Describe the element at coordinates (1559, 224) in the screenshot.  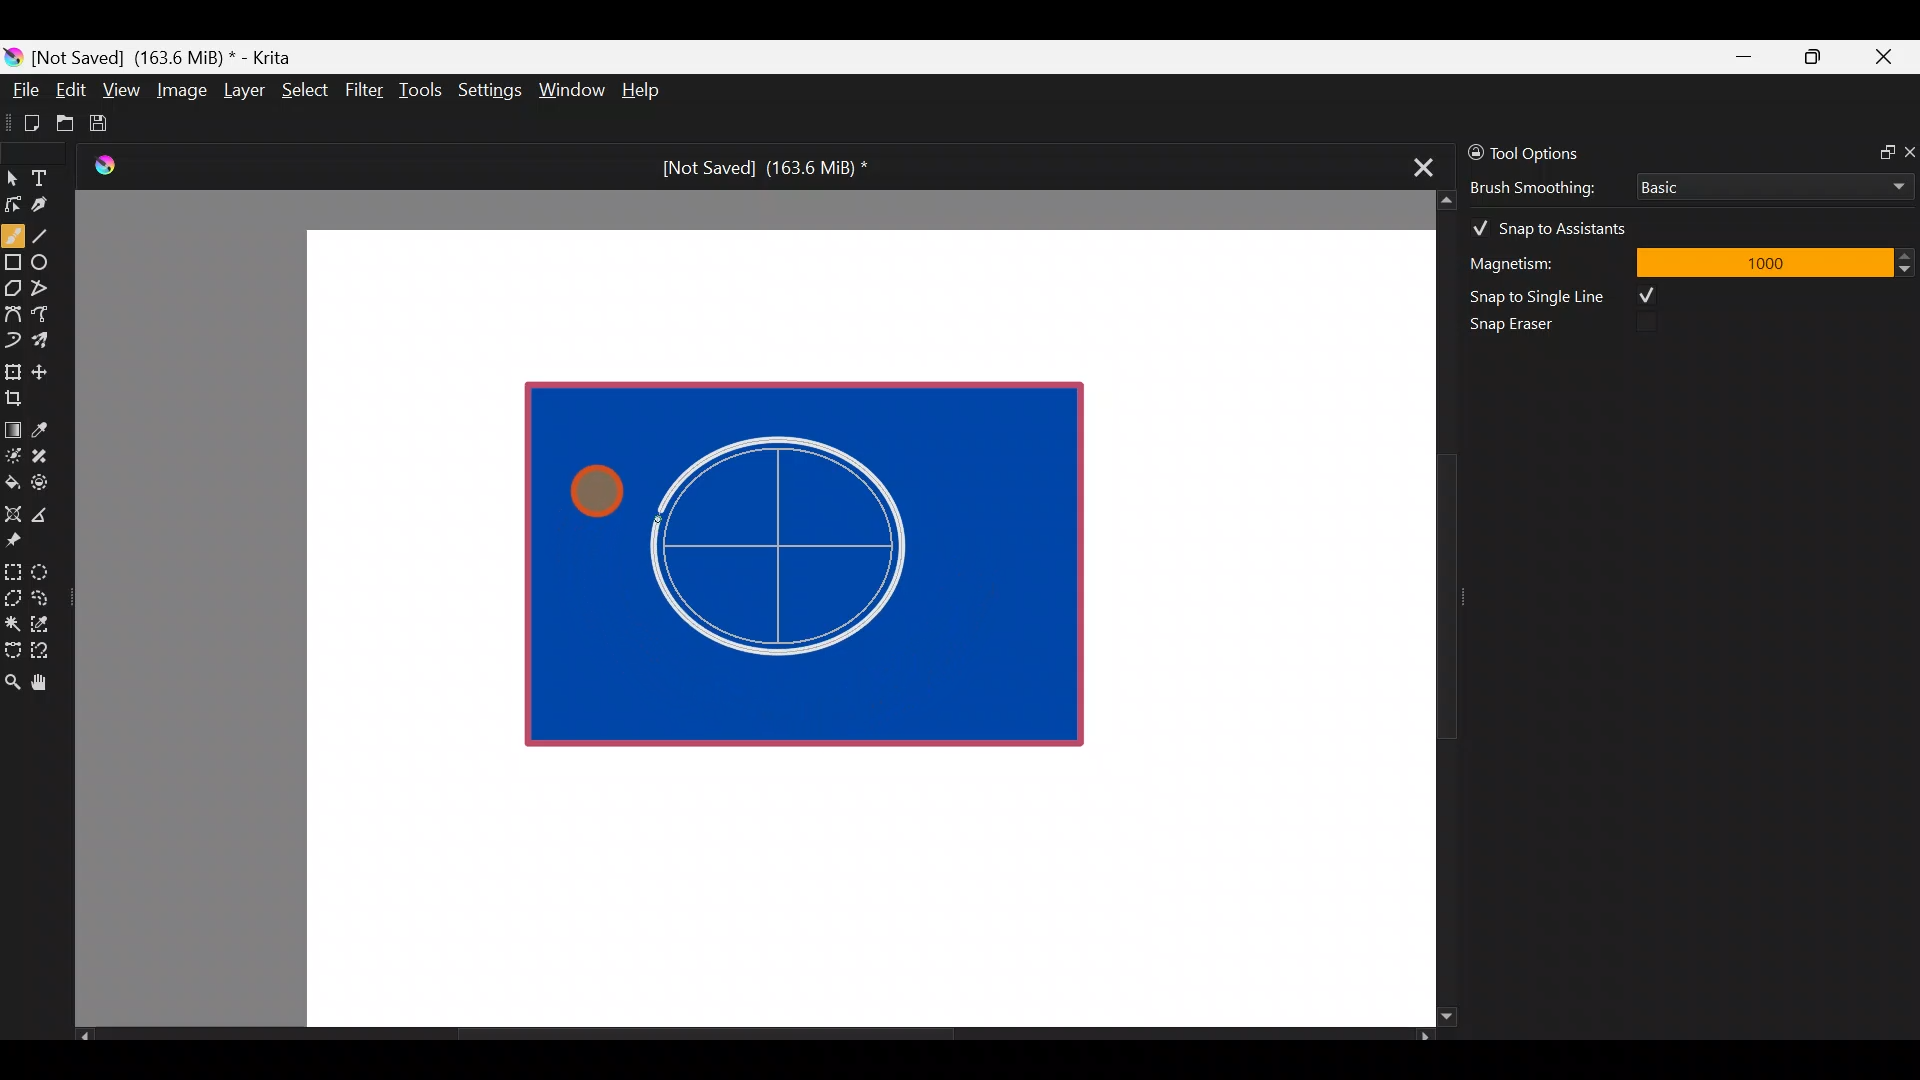
I see `Snap to assistants` at that location.